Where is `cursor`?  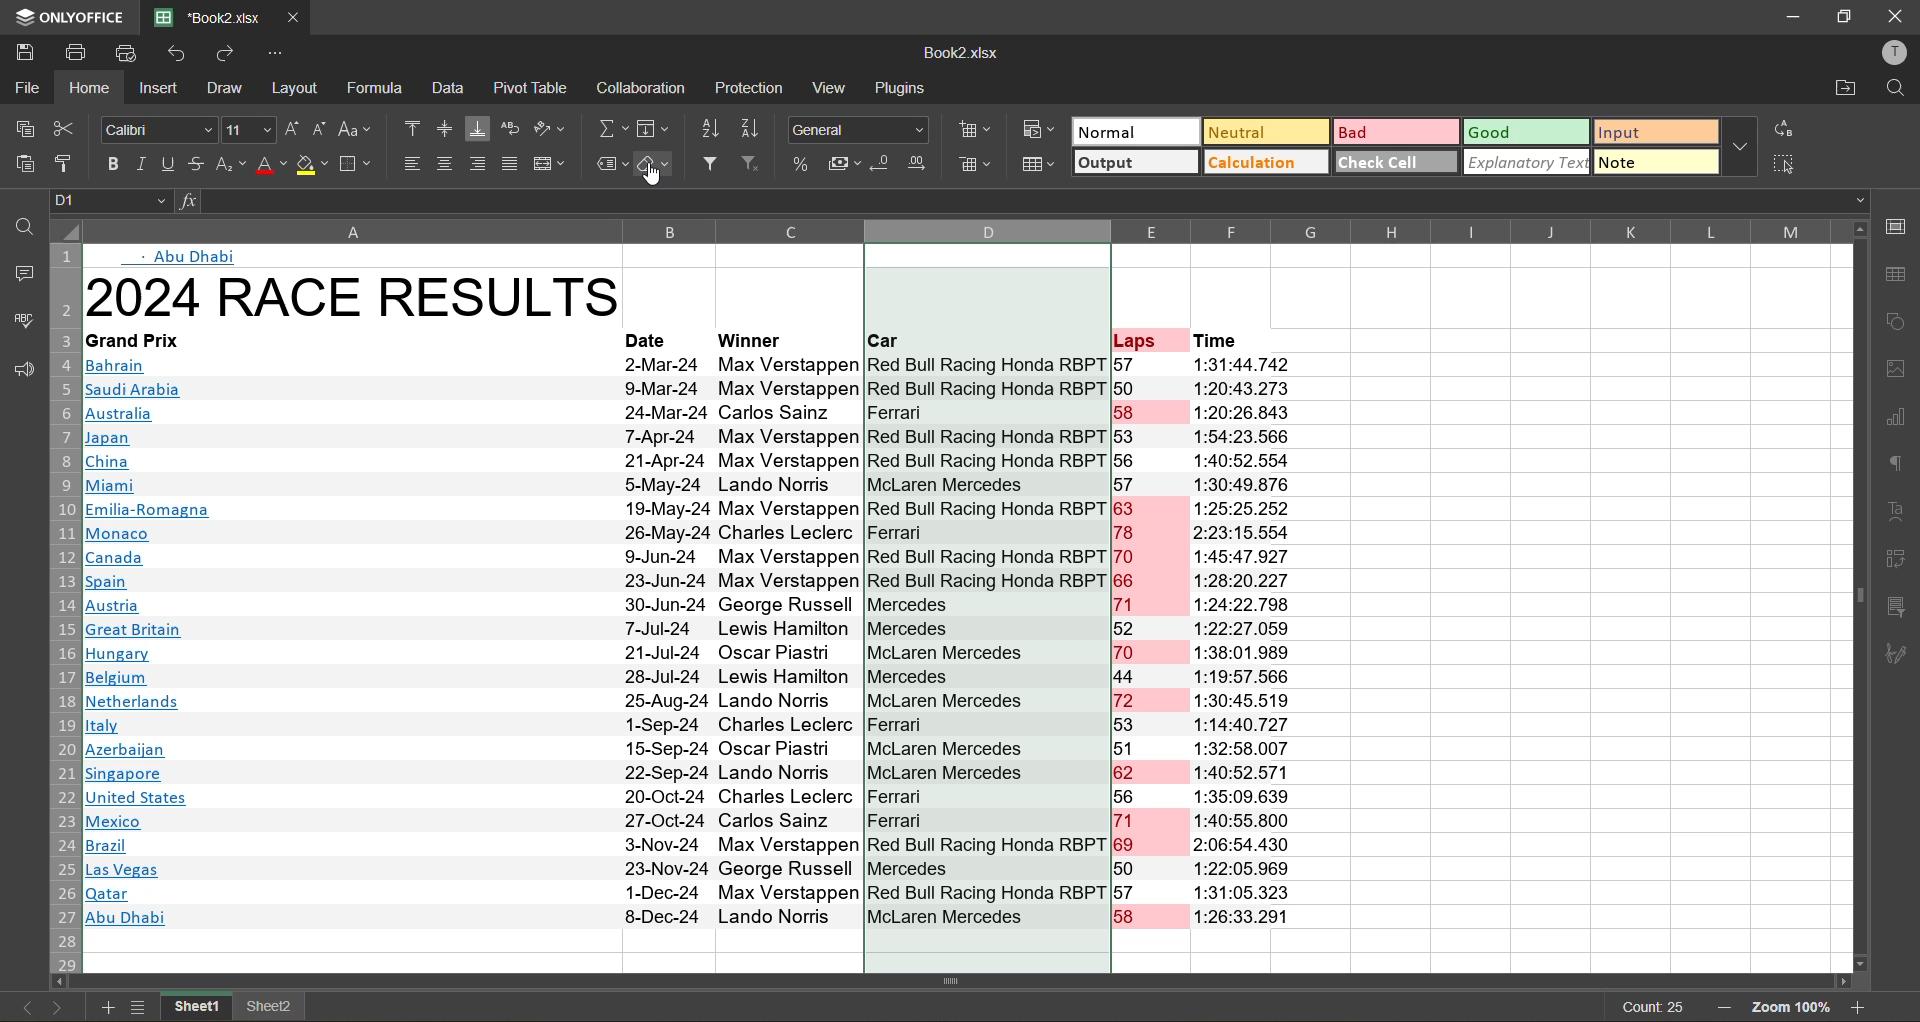
cursor is located at coordinates (656, 174).